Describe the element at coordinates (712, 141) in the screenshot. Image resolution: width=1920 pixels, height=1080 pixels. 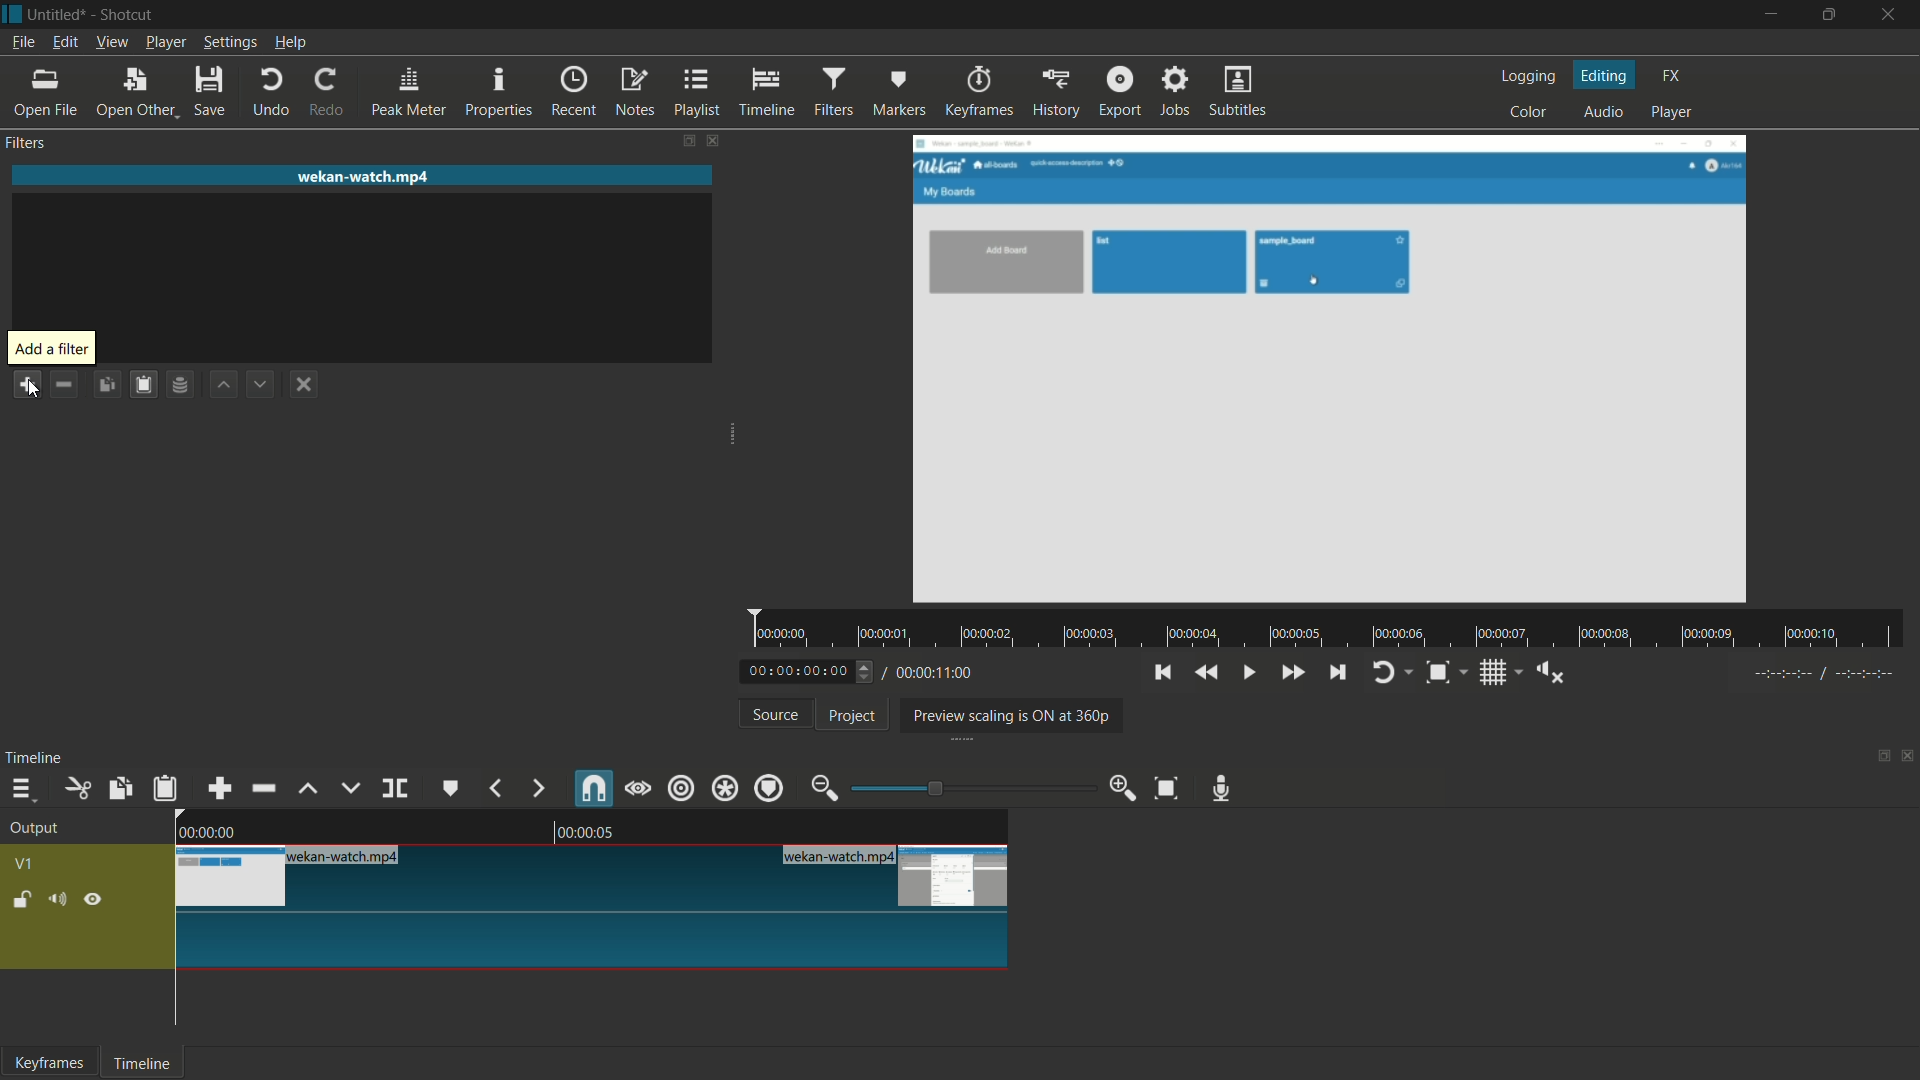
I see `close filter` at that location.